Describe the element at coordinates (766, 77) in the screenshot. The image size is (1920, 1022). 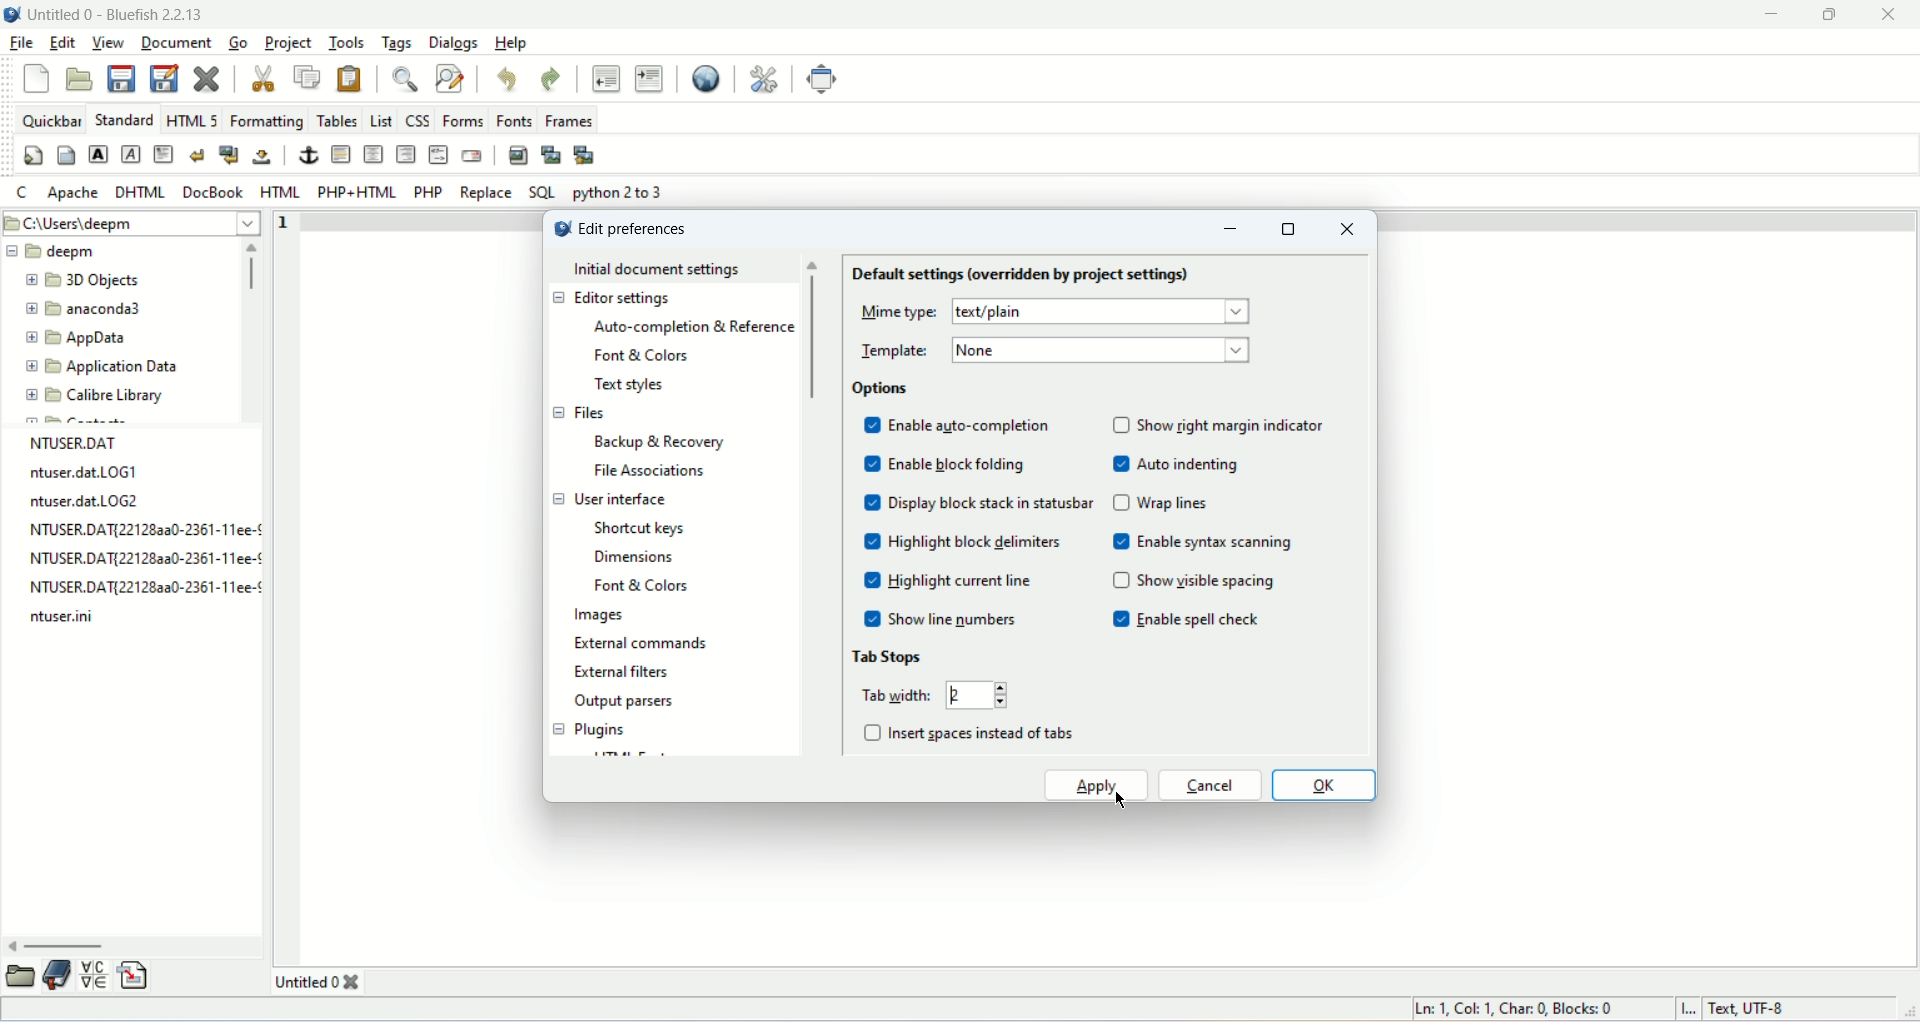
I see `edit preferences` at that location.